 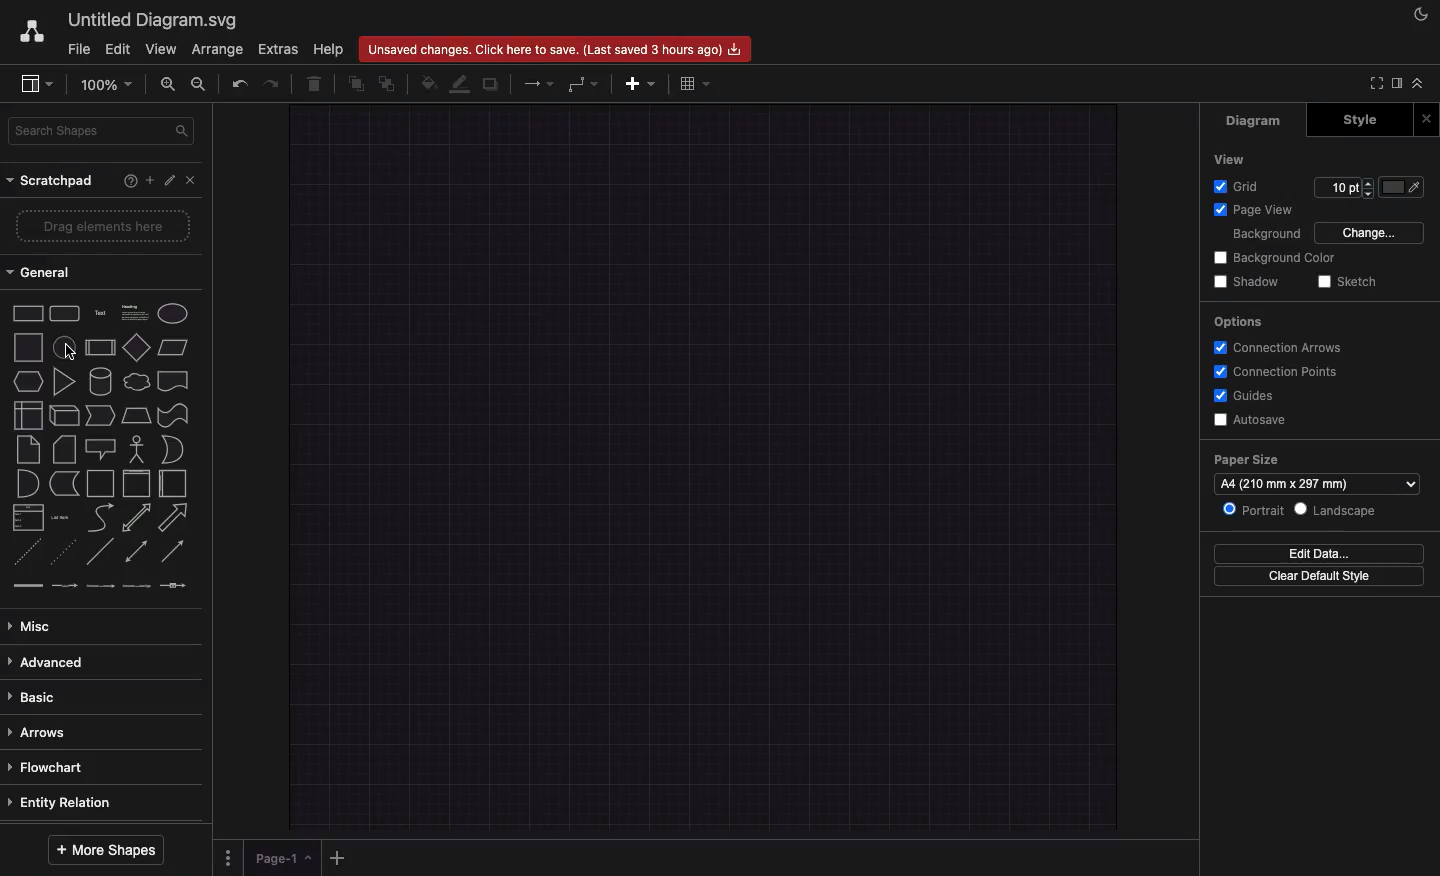 What do you see at coordinates (44, 730) in the screenshot?
I see `Arrows` at bounding box center [44, 730].